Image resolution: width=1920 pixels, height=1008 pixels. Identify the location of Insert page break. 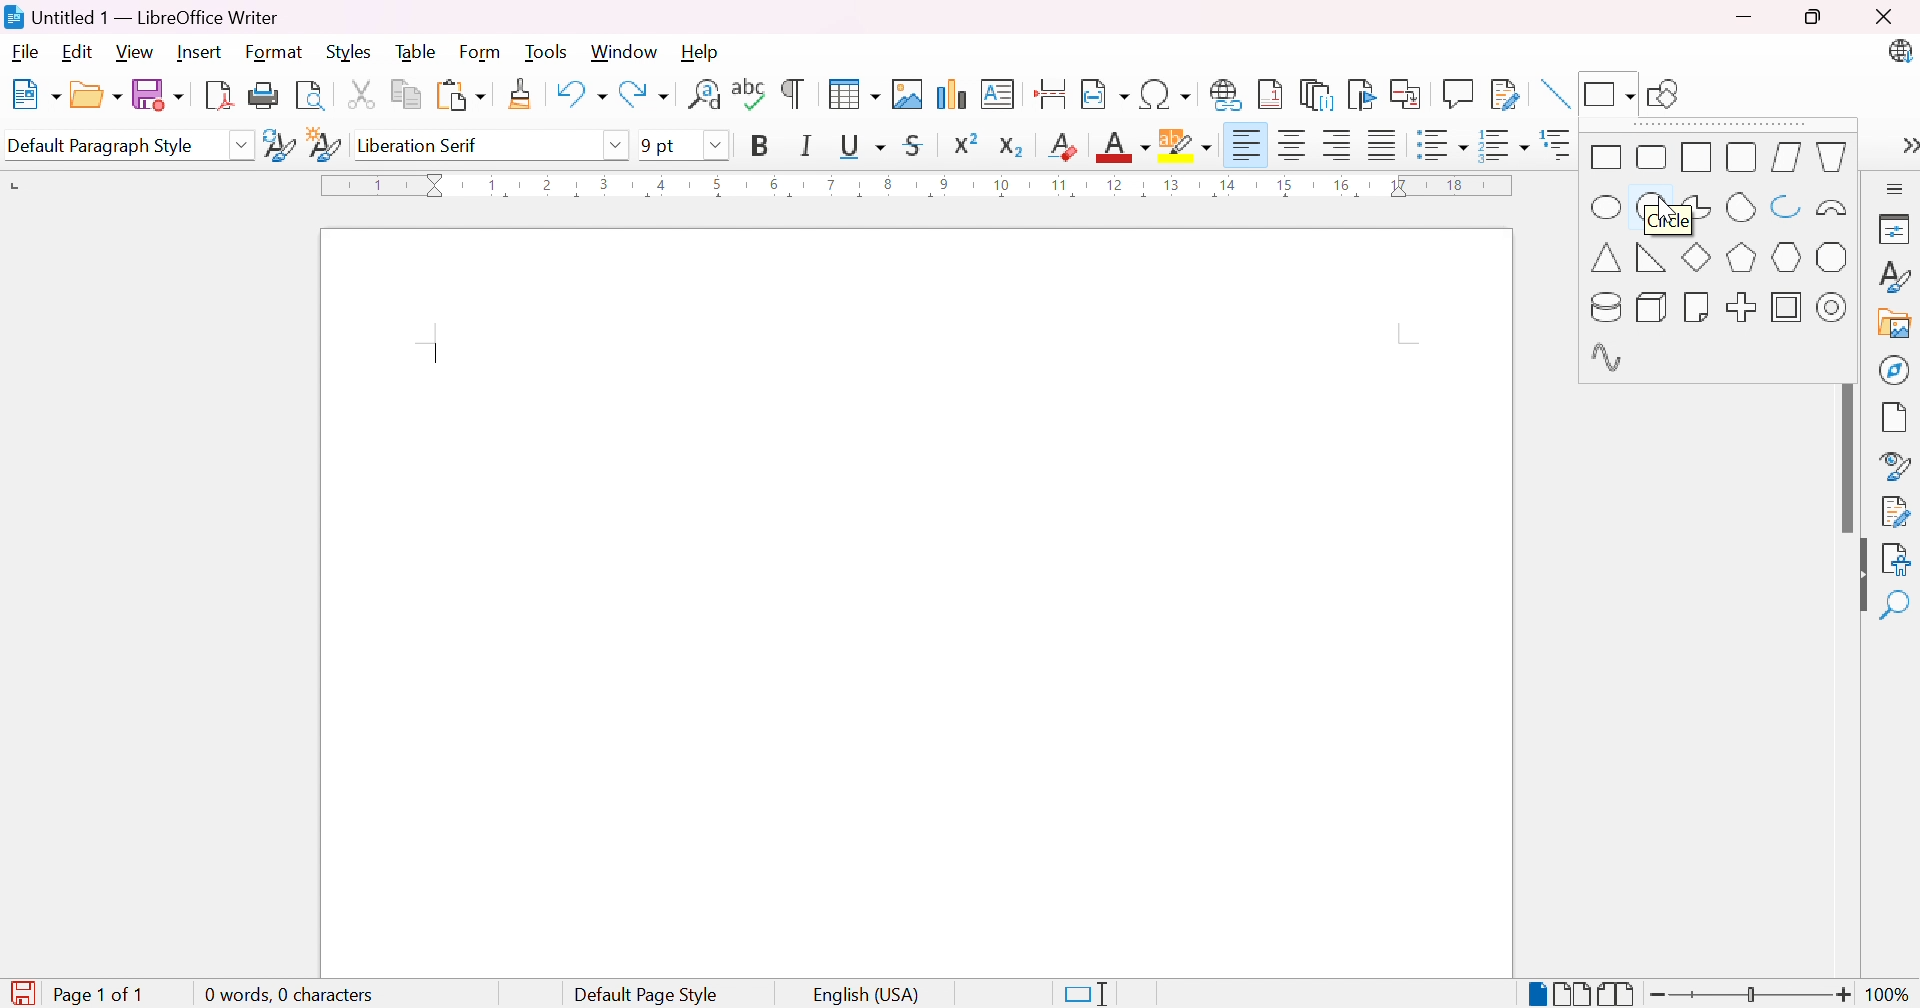
(1050, 94).